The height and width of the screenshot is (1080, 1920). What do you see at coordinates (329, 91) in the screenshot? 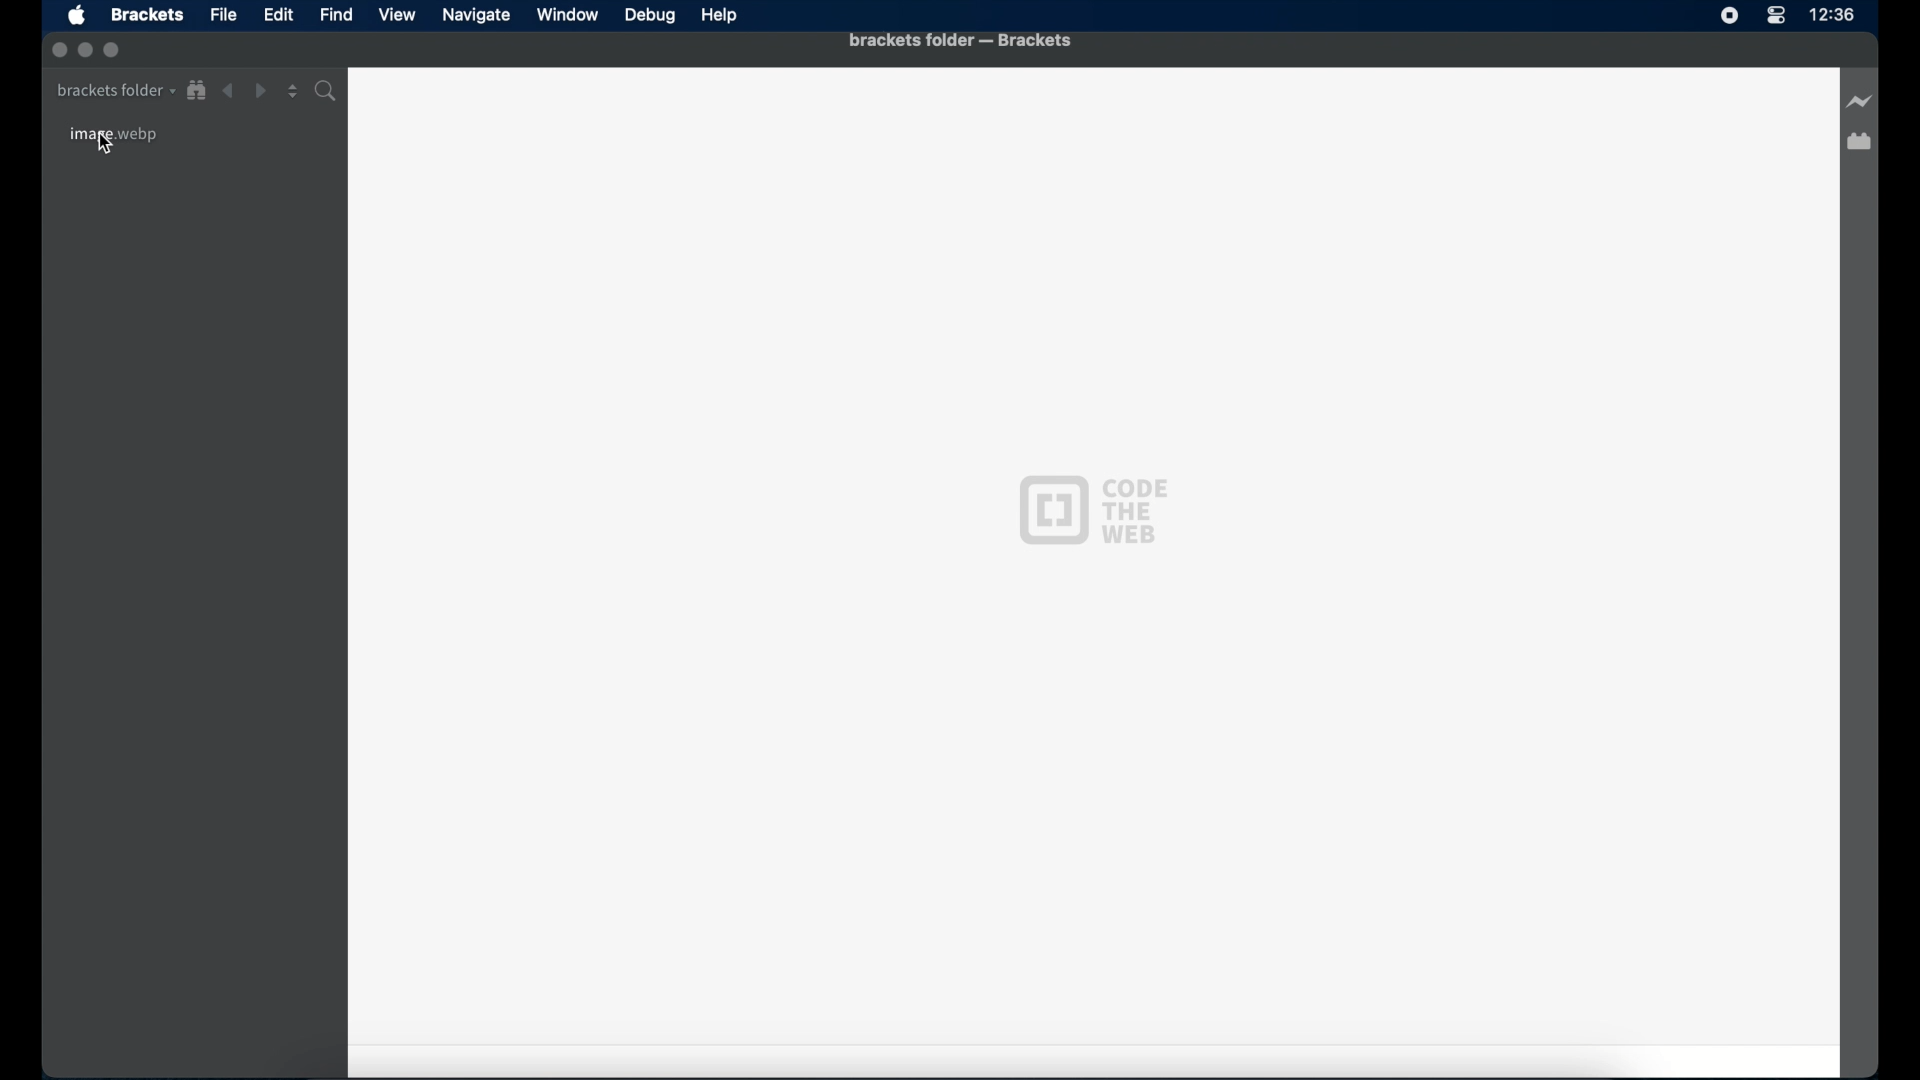
I see `find in folder` at bounding box center [329, 91].